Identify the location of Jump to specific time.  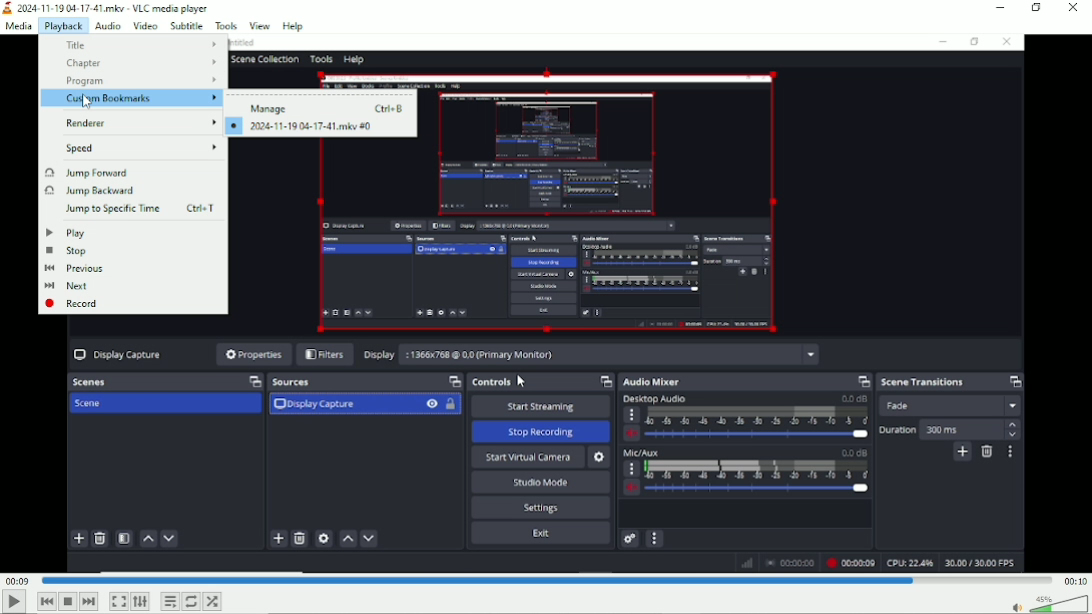
(140, 208).